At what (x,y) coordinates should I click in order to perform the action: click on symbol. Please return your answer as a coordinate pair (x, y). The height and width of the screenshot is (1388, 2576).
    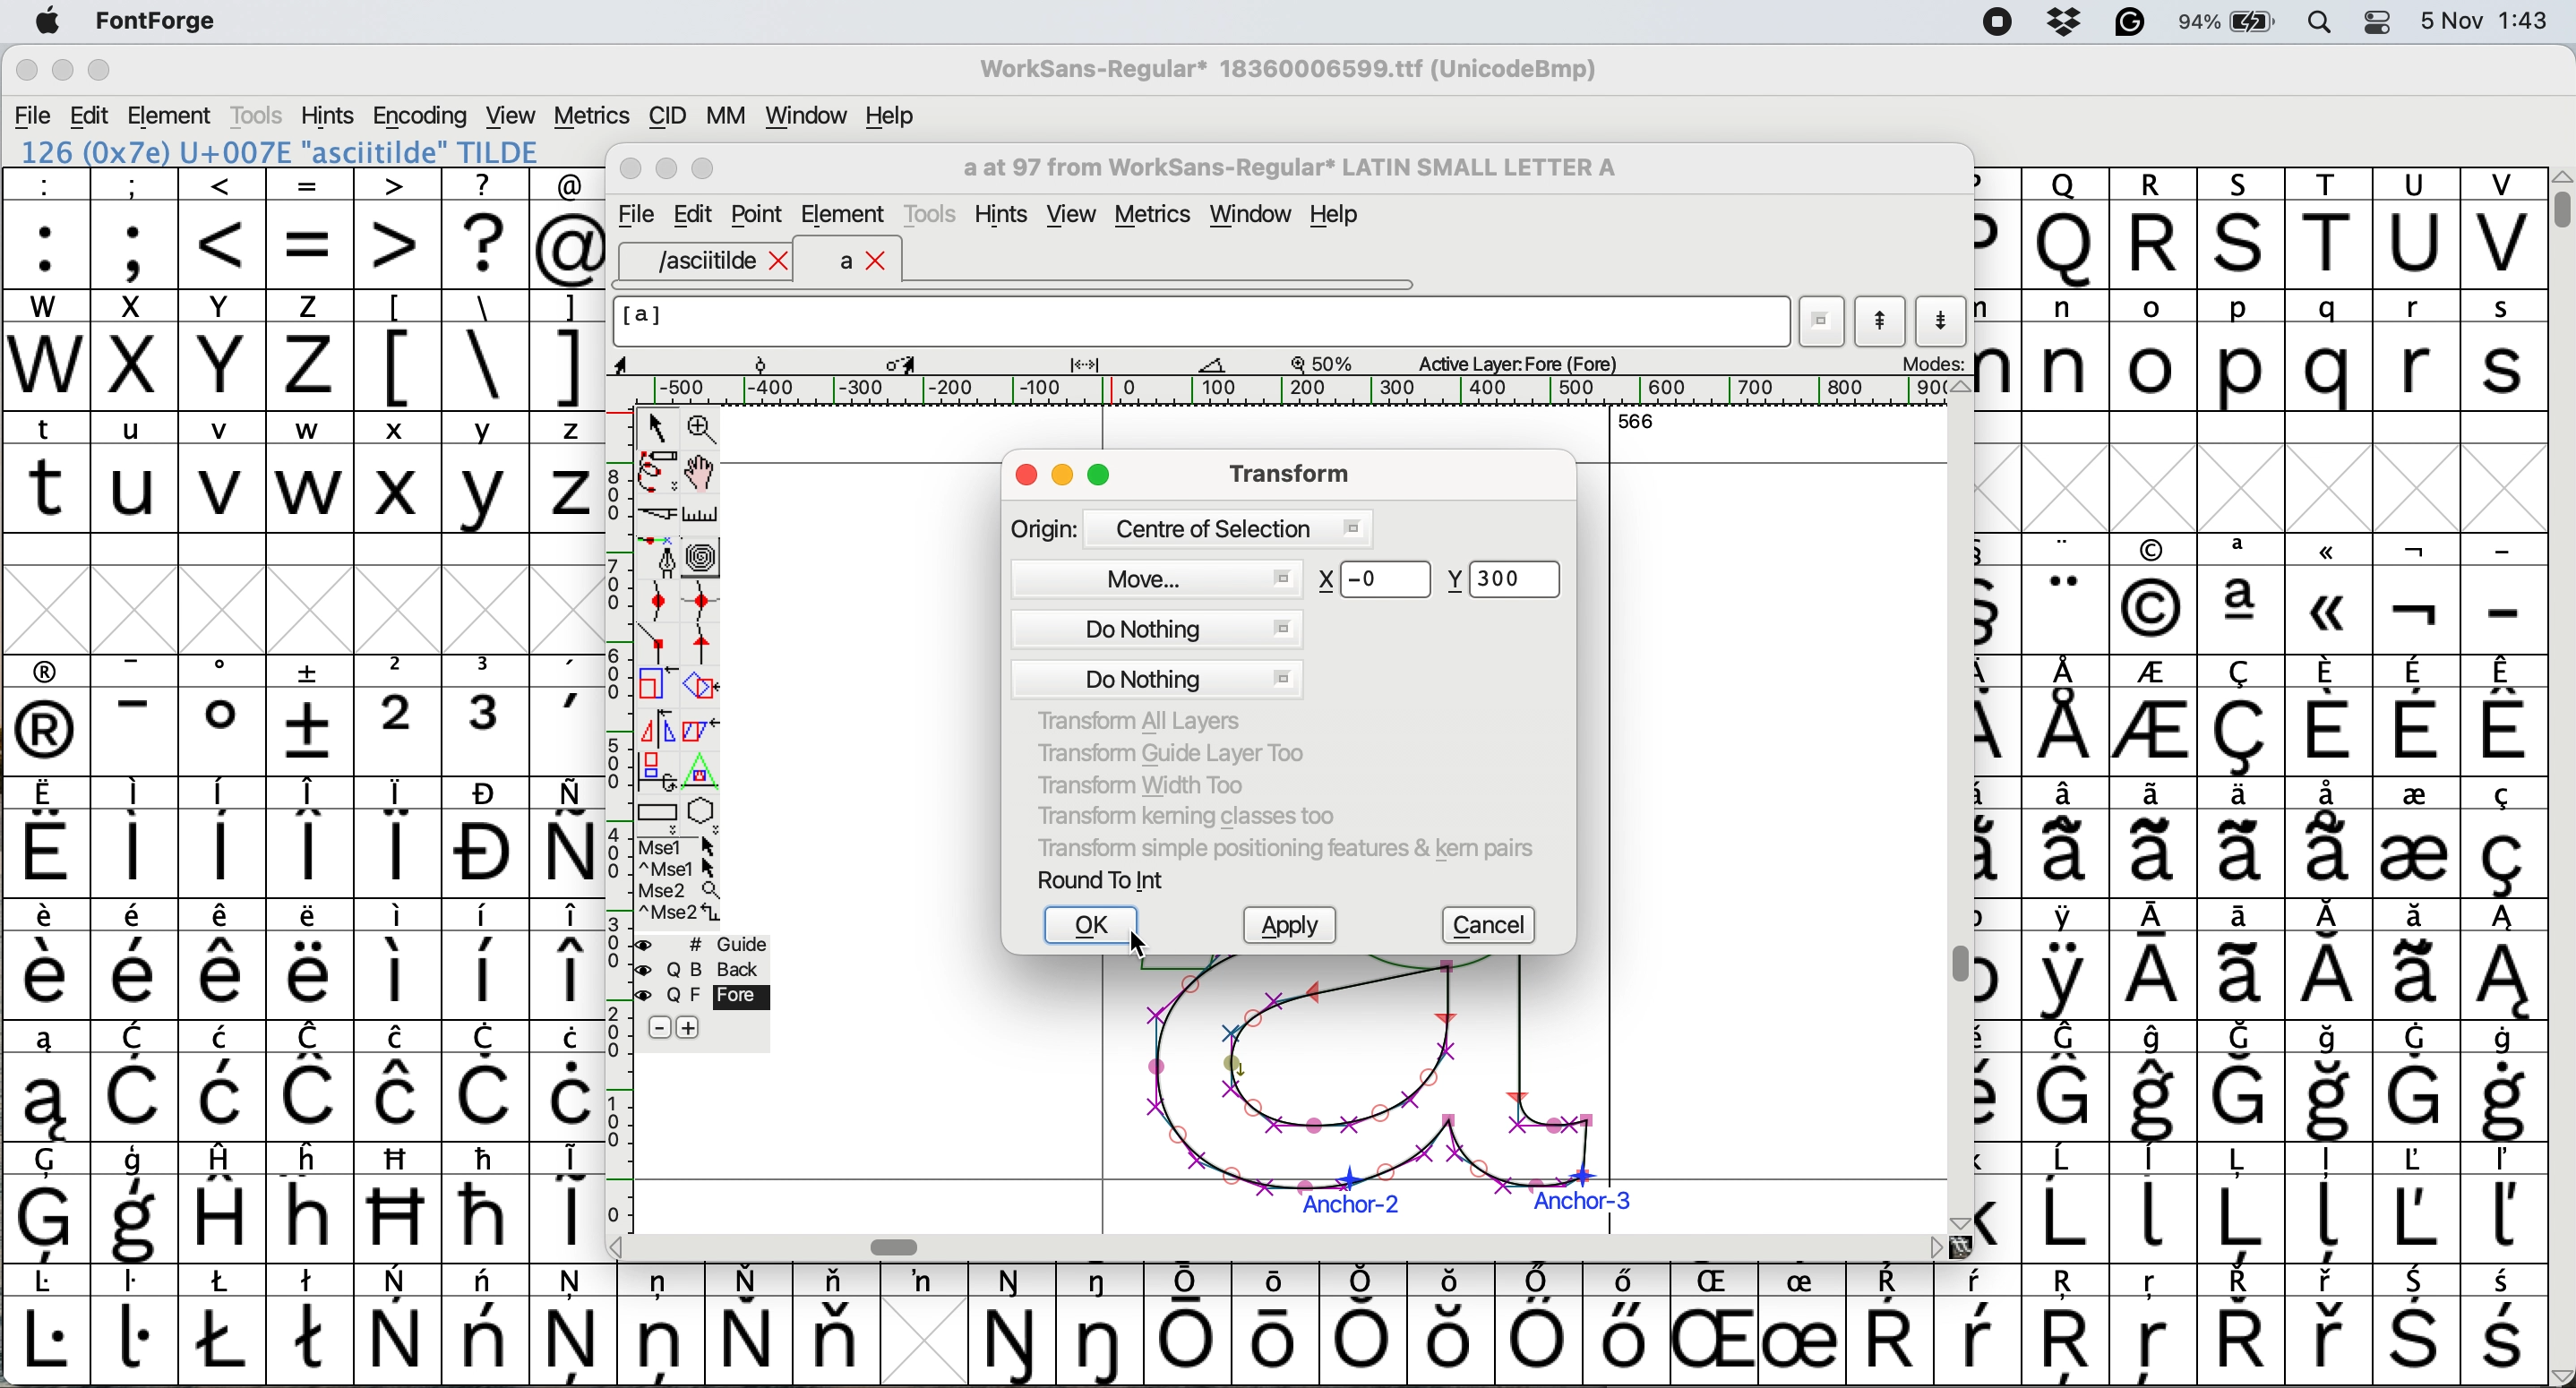
    Looking at the image, I should click on (2416, 960).